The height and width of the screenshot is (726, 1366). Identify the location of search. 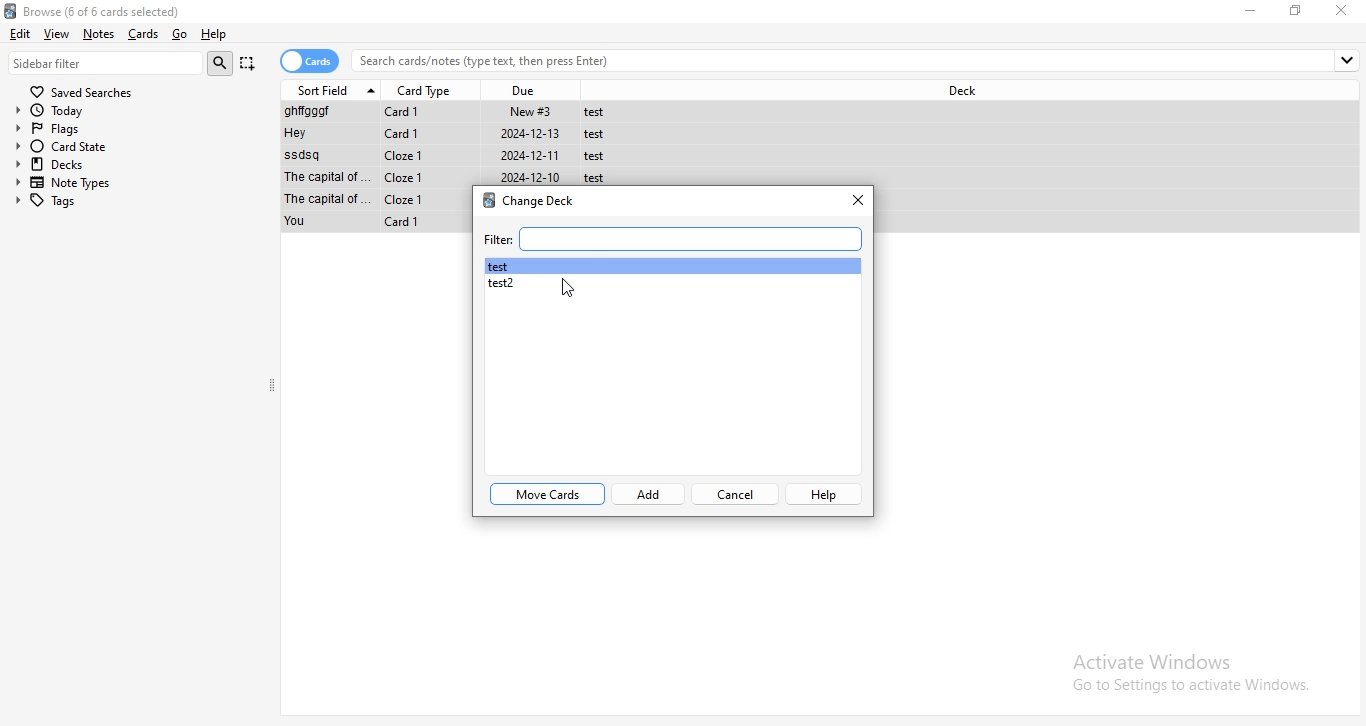
(220, 63).